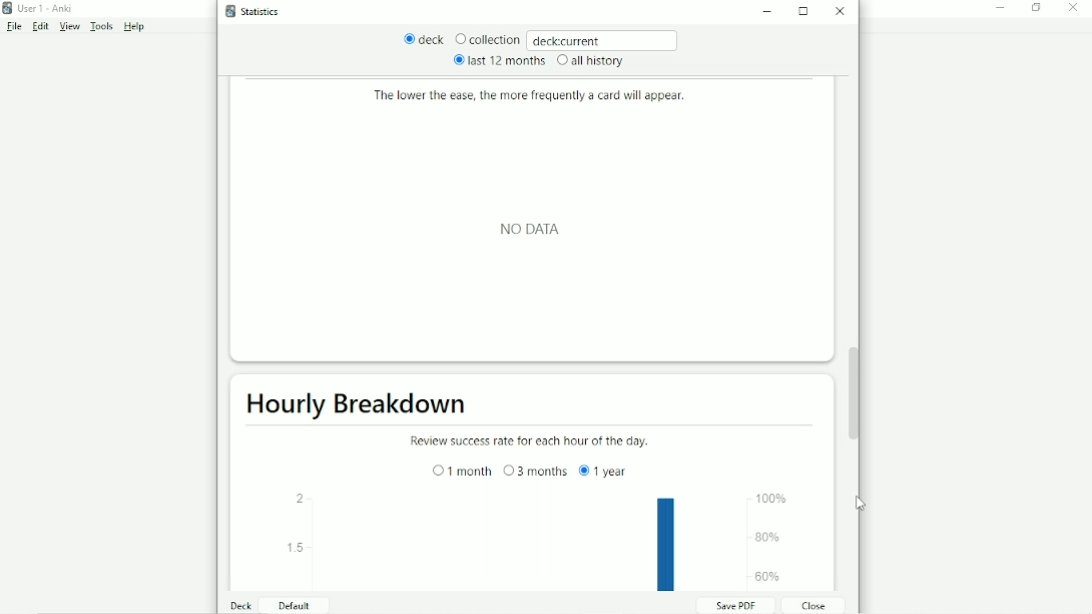 This screenshot has height=614, width=1092. Describe the element at coordinates (536, 471) in the screenshot. I see `3 months` at that location.